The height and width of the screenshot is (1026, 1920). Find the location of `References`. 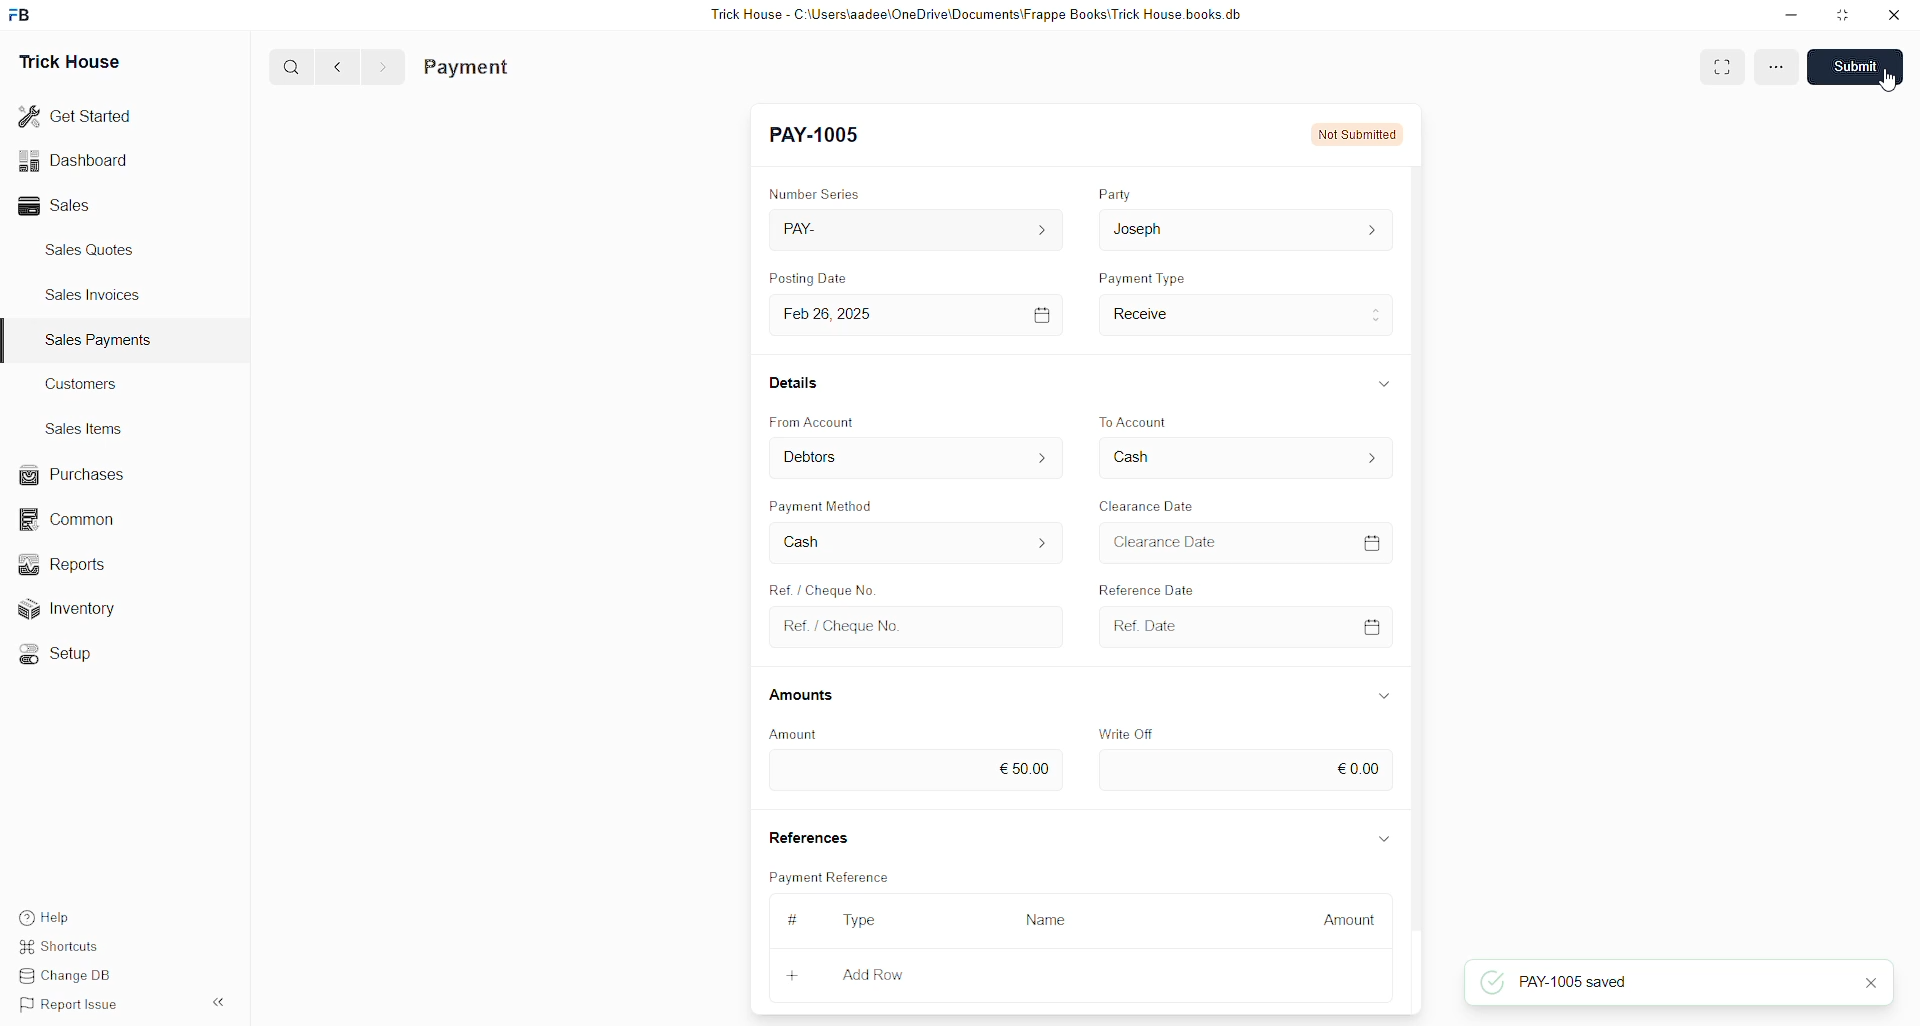

References is located at coordinates (807, 834).